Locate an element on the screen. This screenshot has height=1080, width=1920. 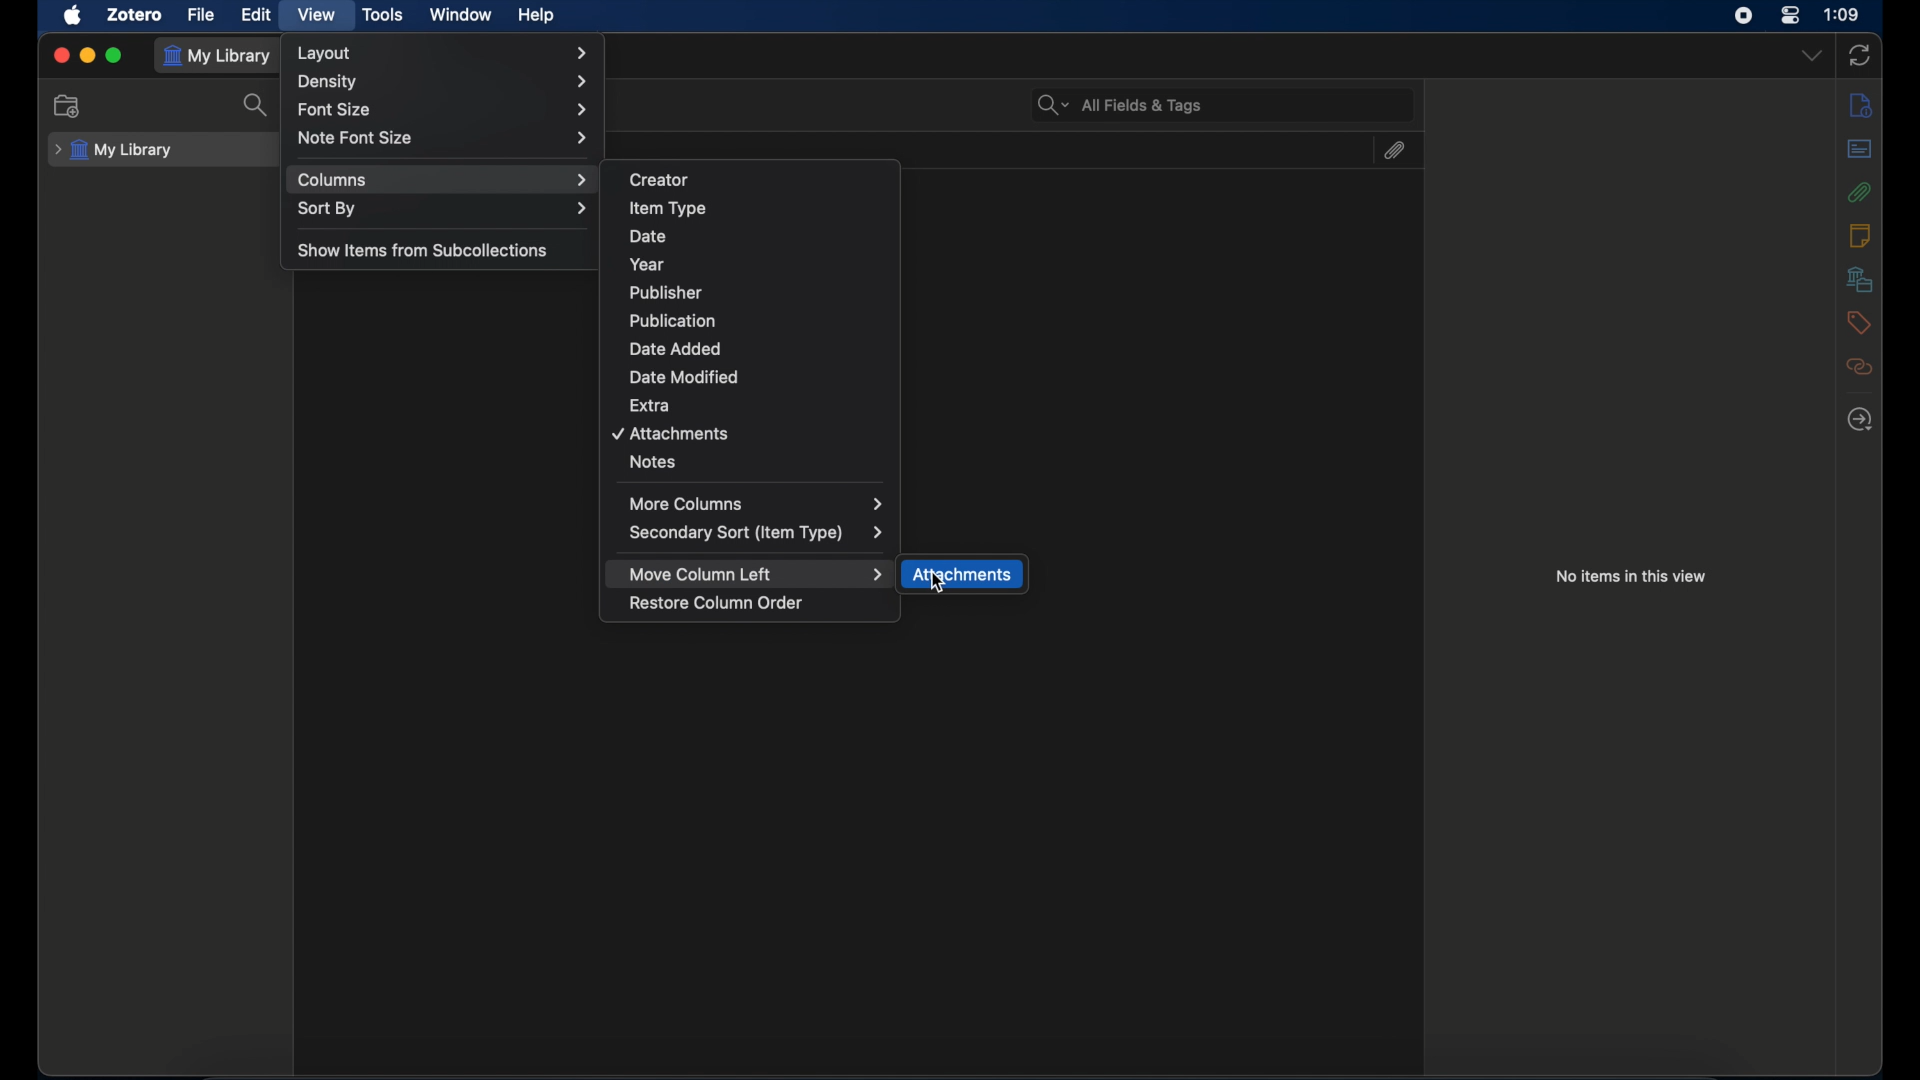
notes is located at coordinates (1859, 235).